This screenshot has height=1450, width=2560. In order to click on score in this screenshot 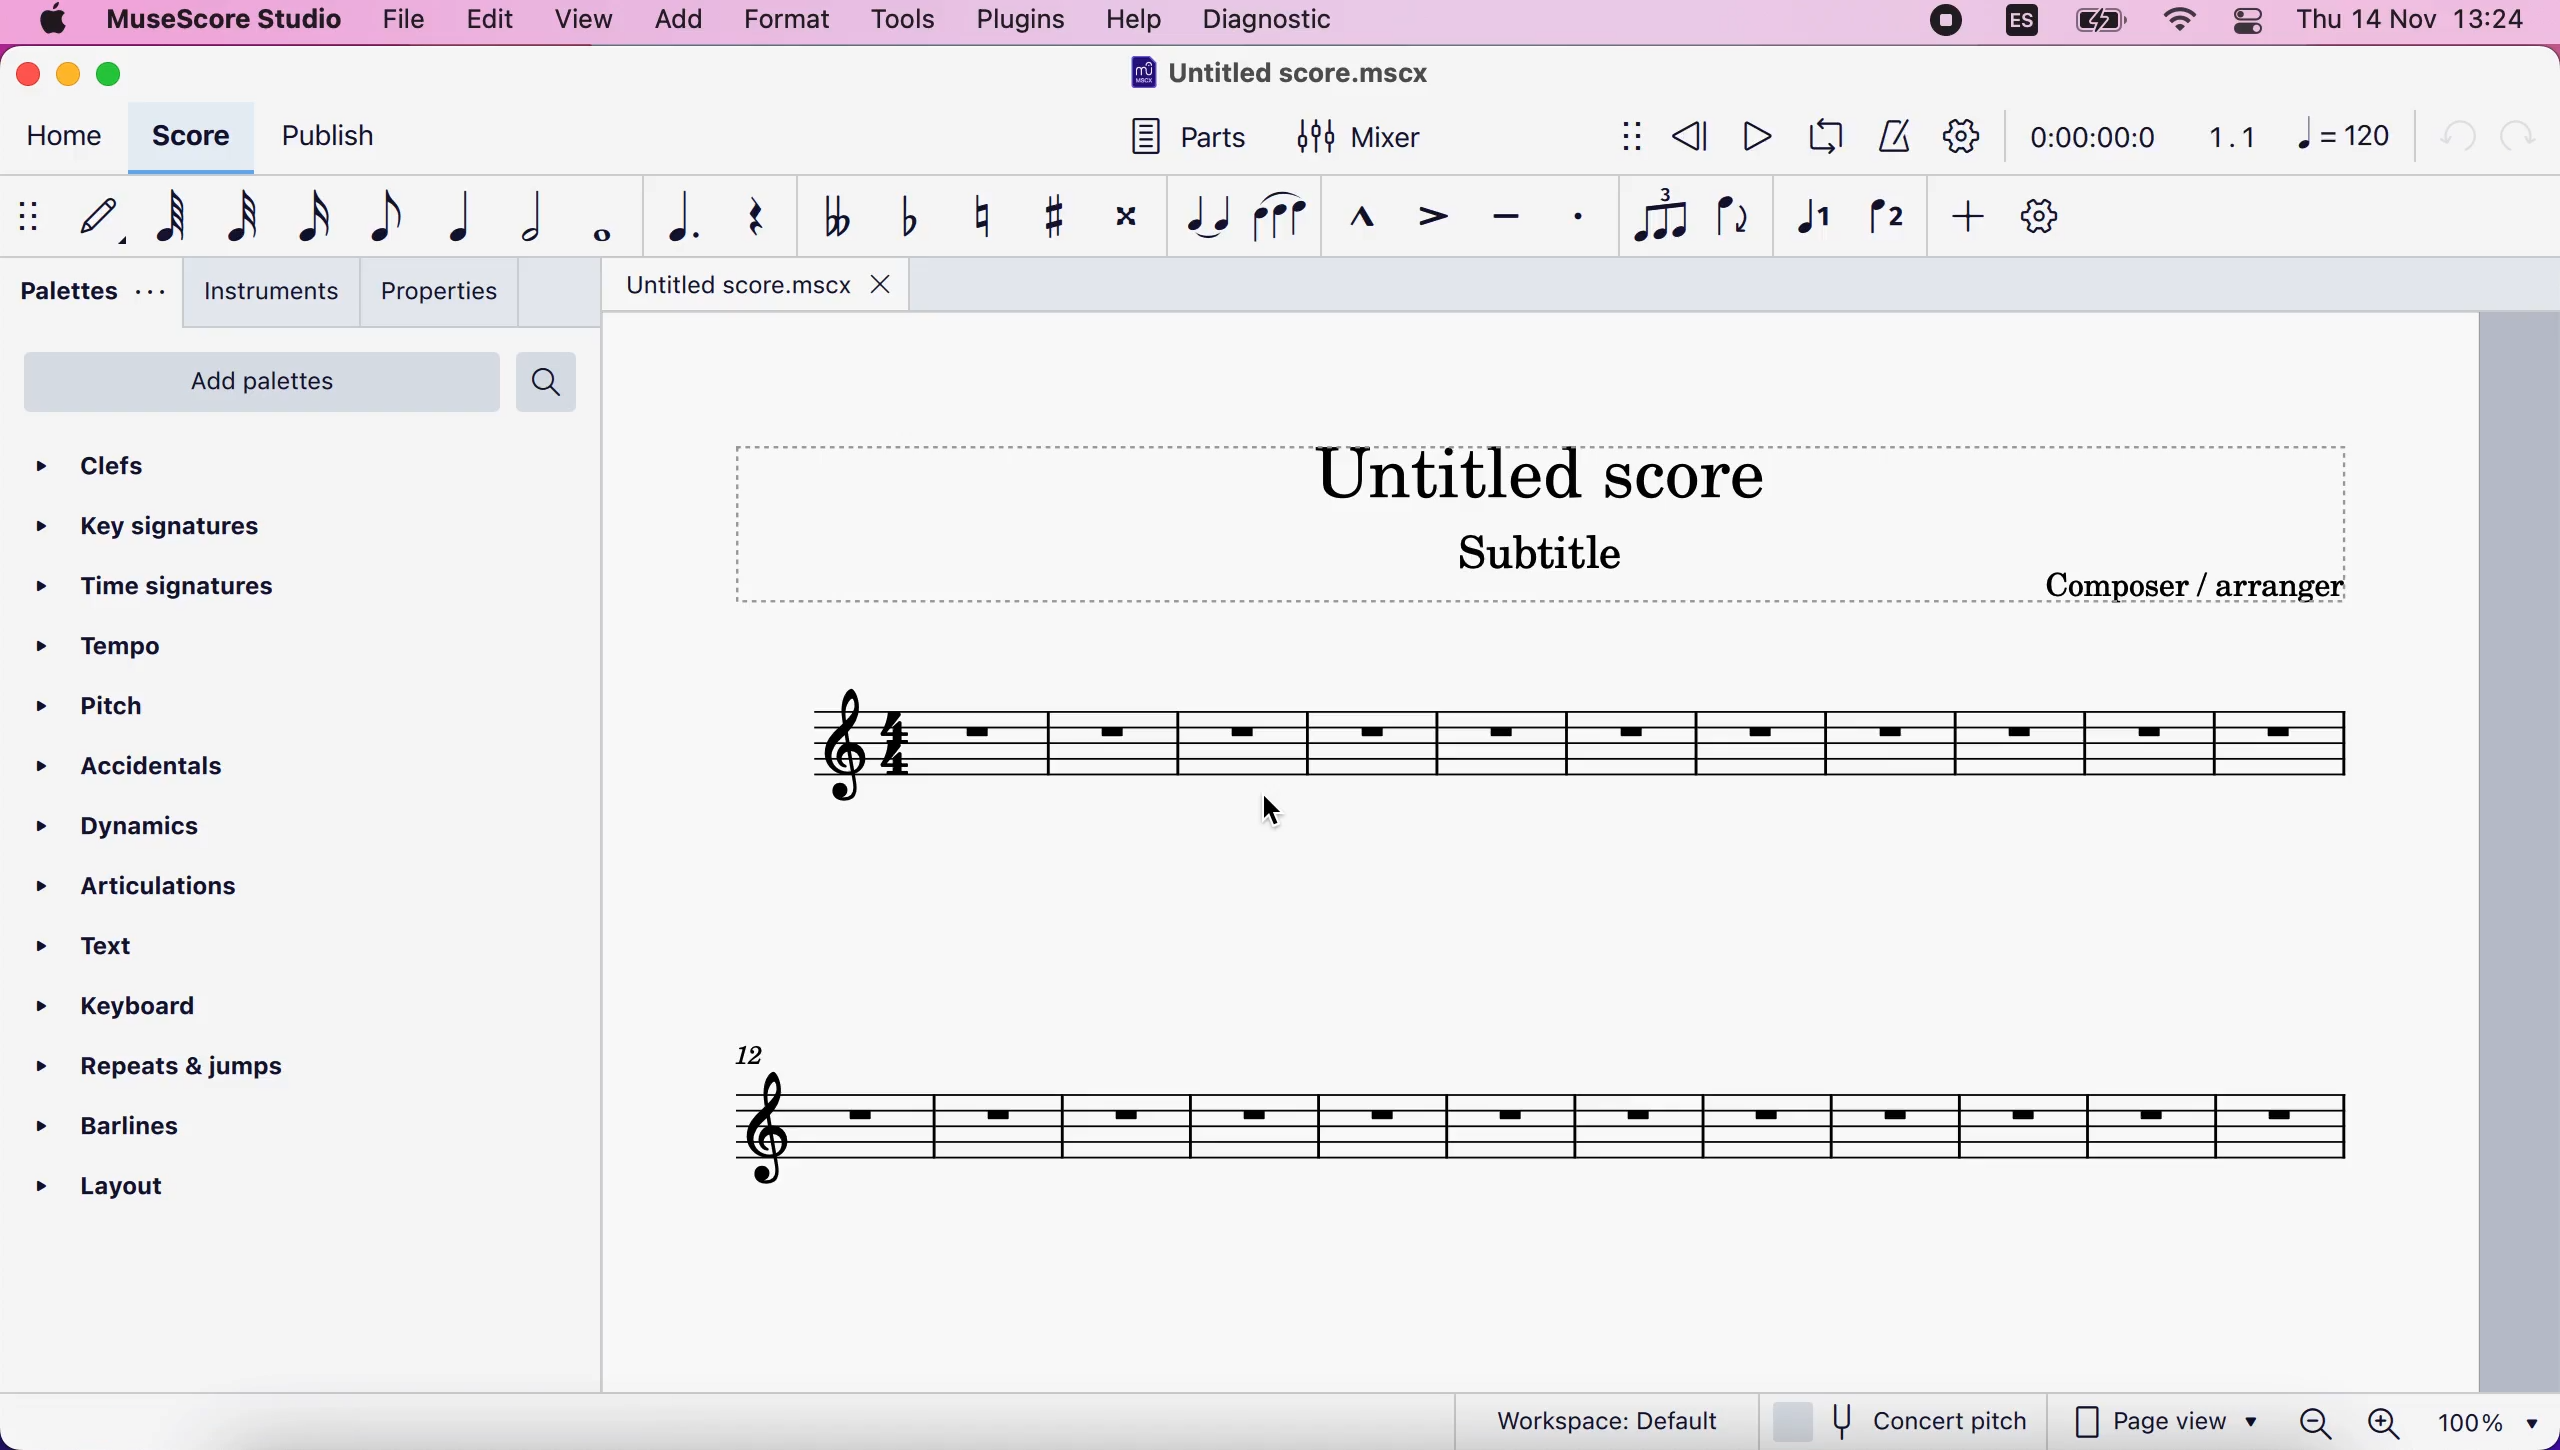, I will do `click(194, 140)`.